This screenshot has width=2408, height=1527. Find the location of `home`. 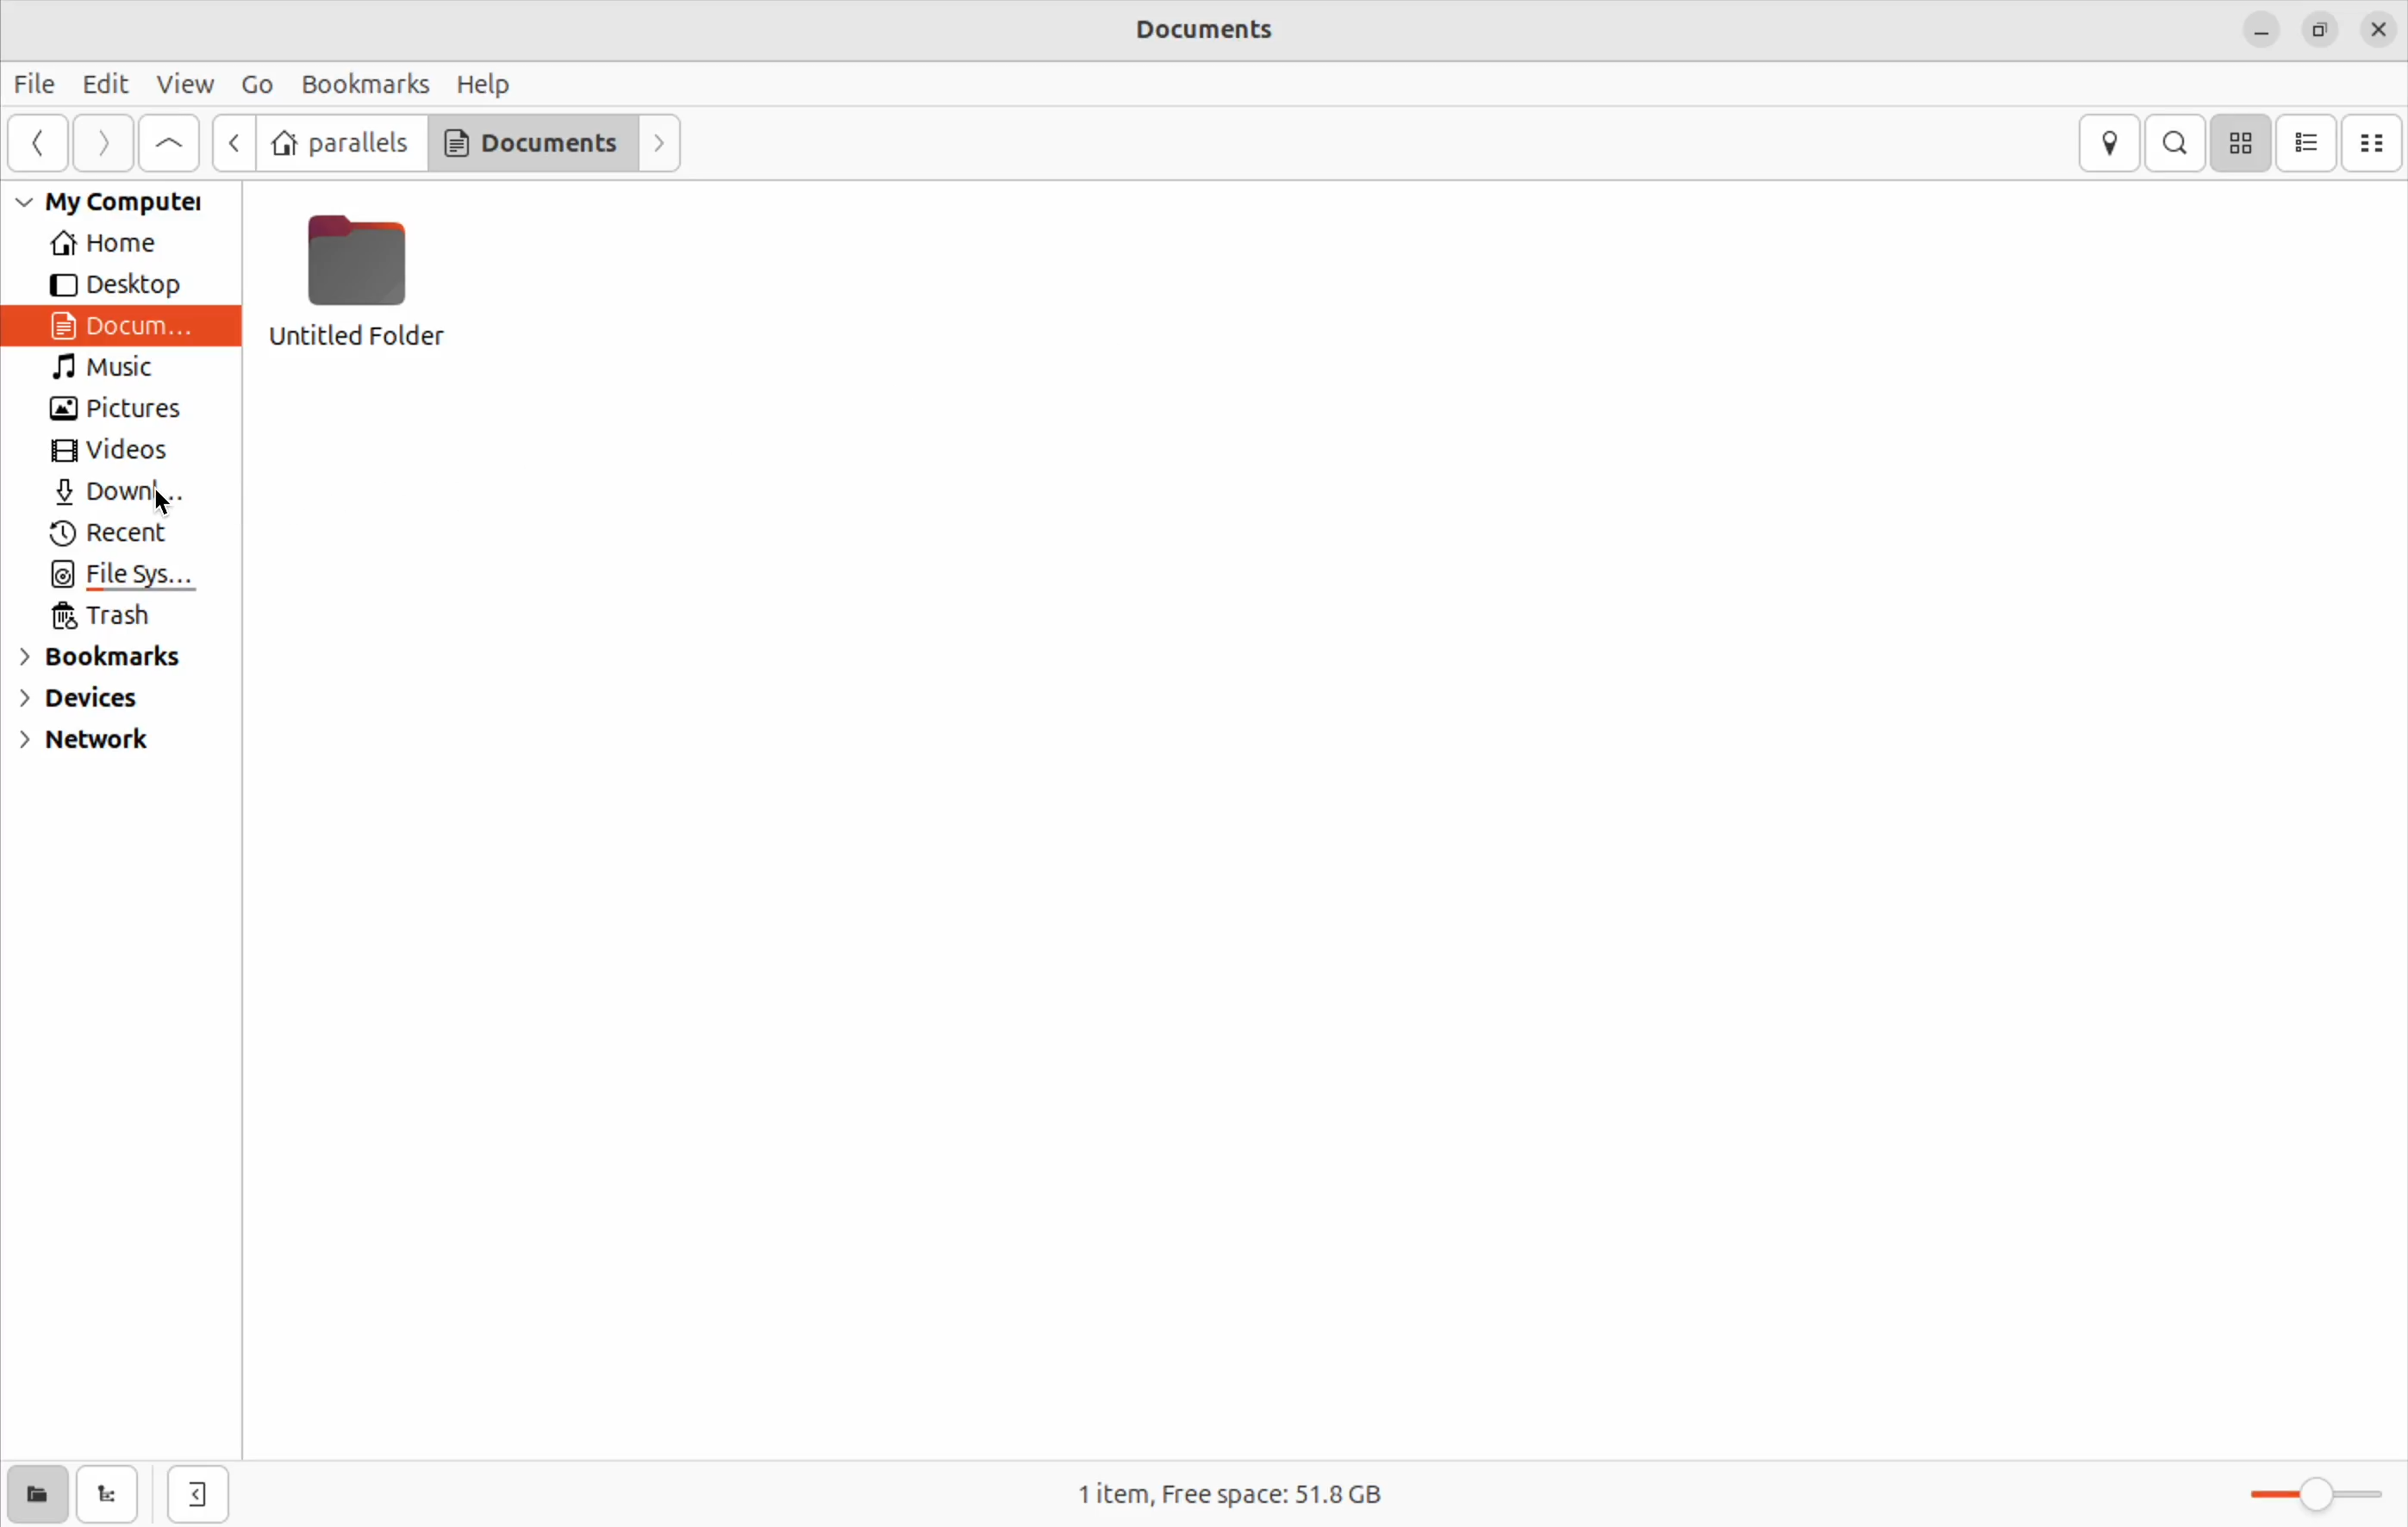

home is located at coordinates (116, 245).